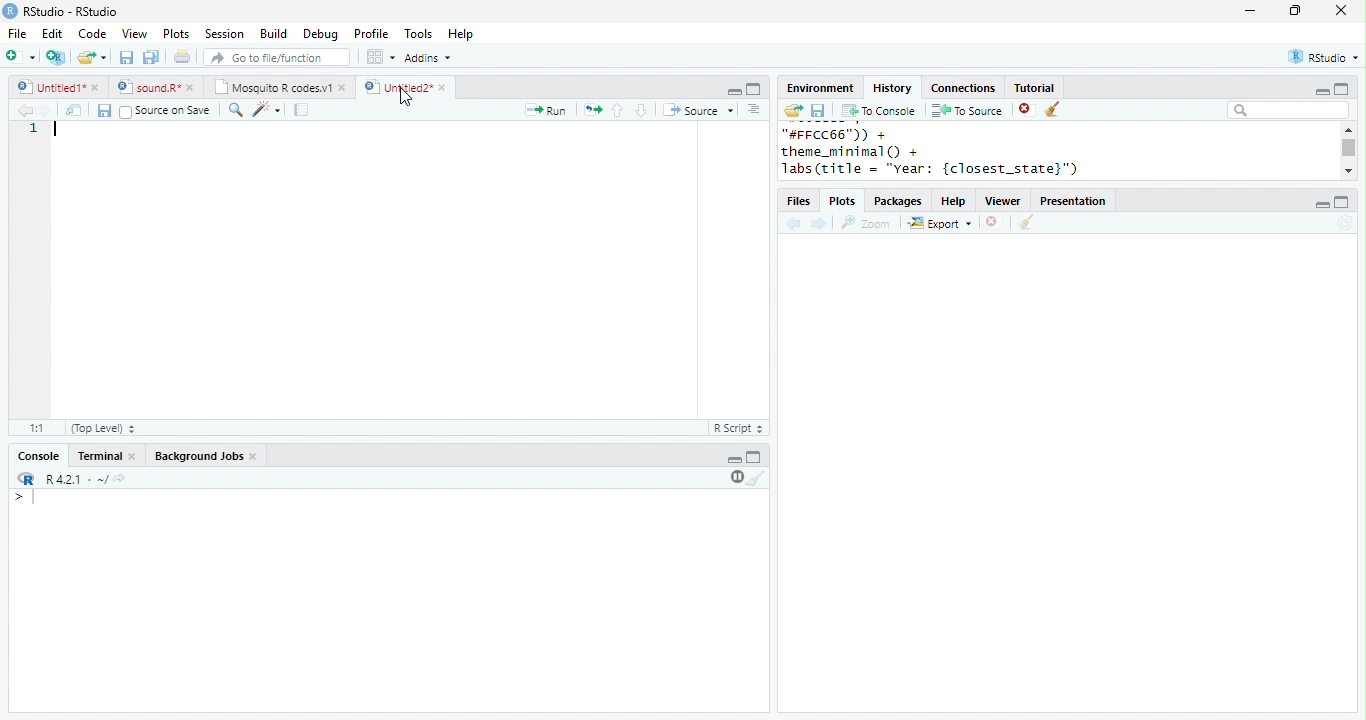  I want to click on RStudio, so click(1324, 56).